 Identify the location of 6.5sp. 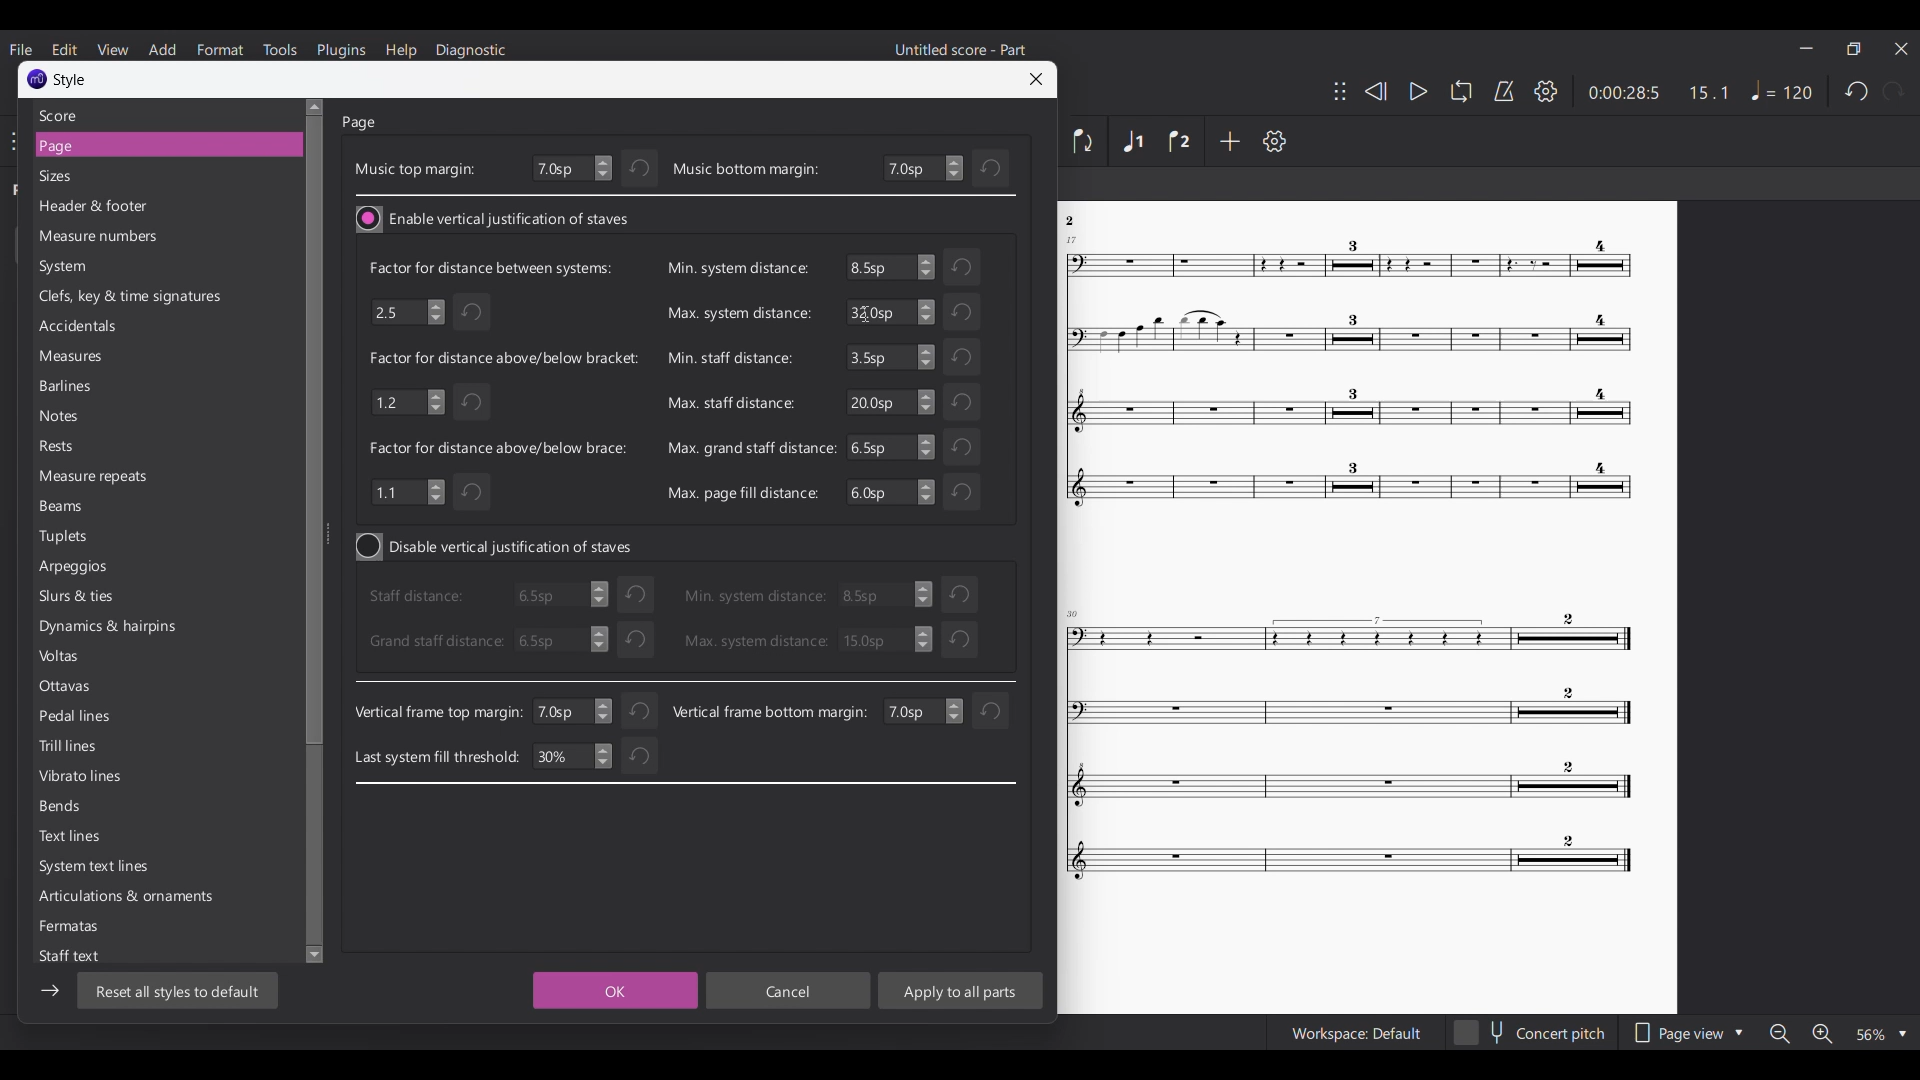
(891, 267).